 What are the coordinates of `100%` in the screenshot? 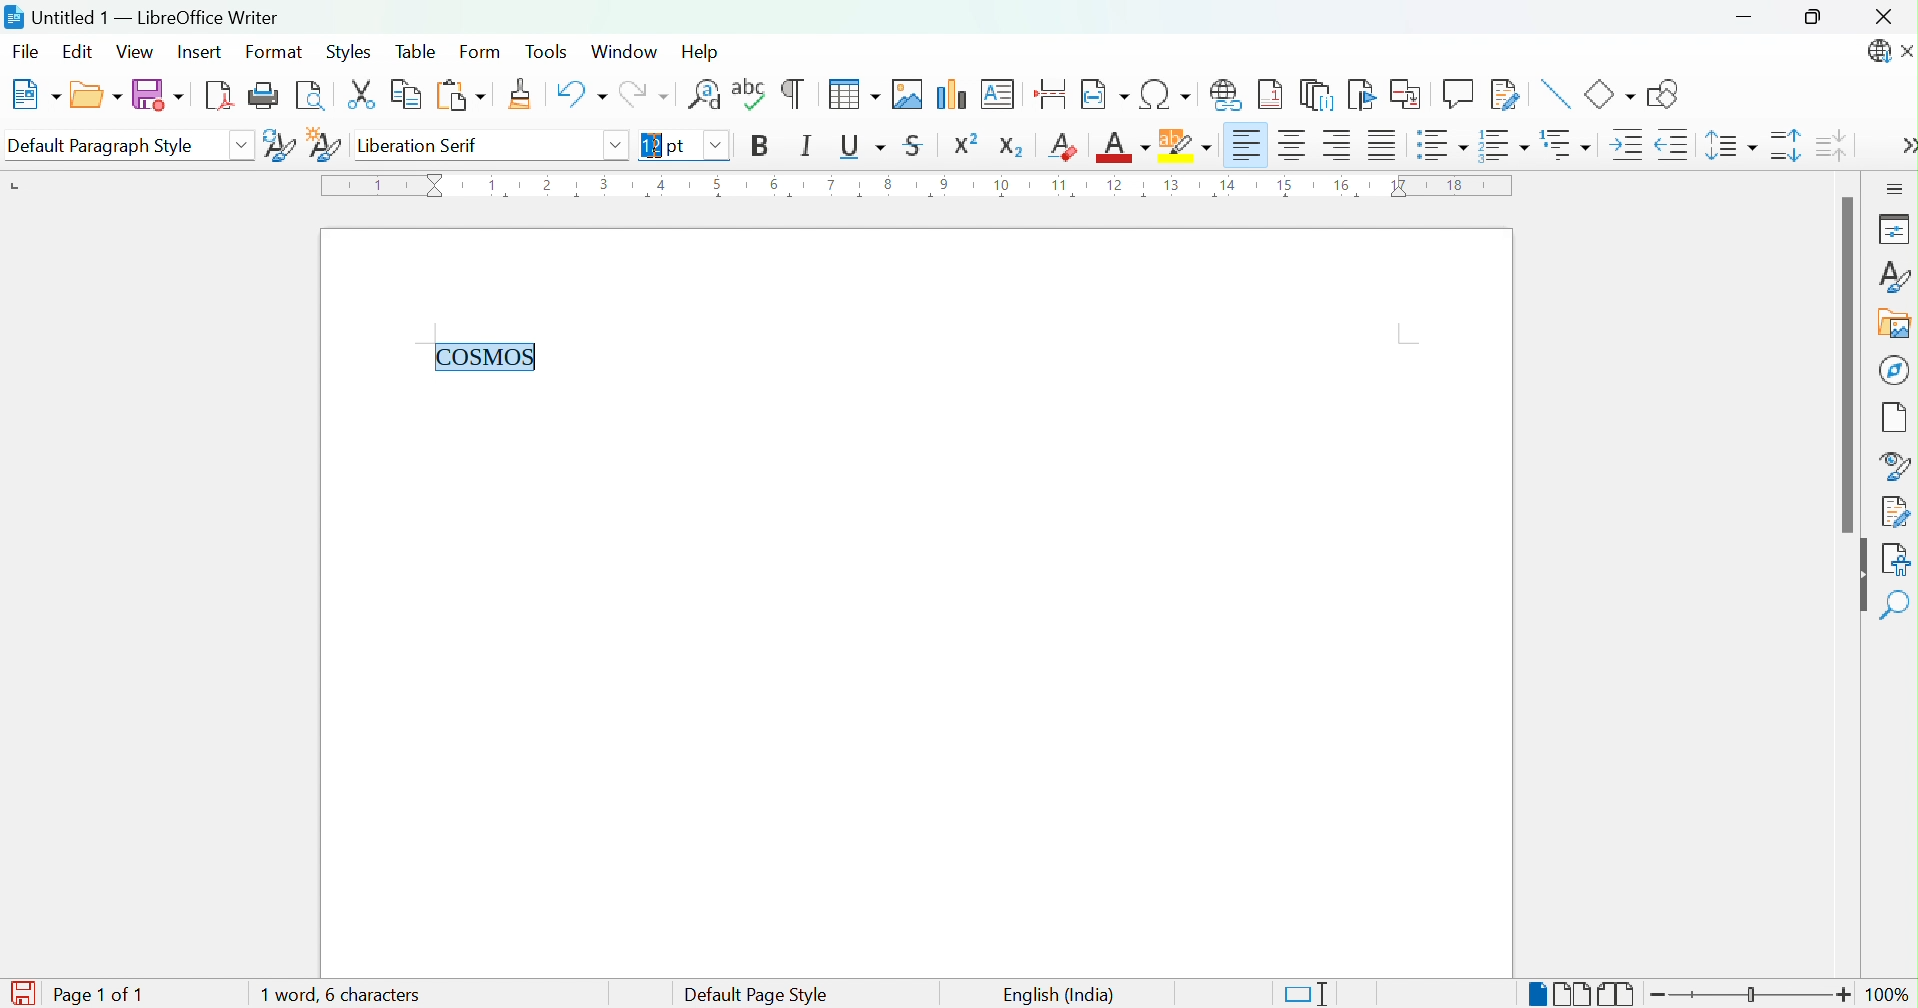 It's located at (1894, 998).